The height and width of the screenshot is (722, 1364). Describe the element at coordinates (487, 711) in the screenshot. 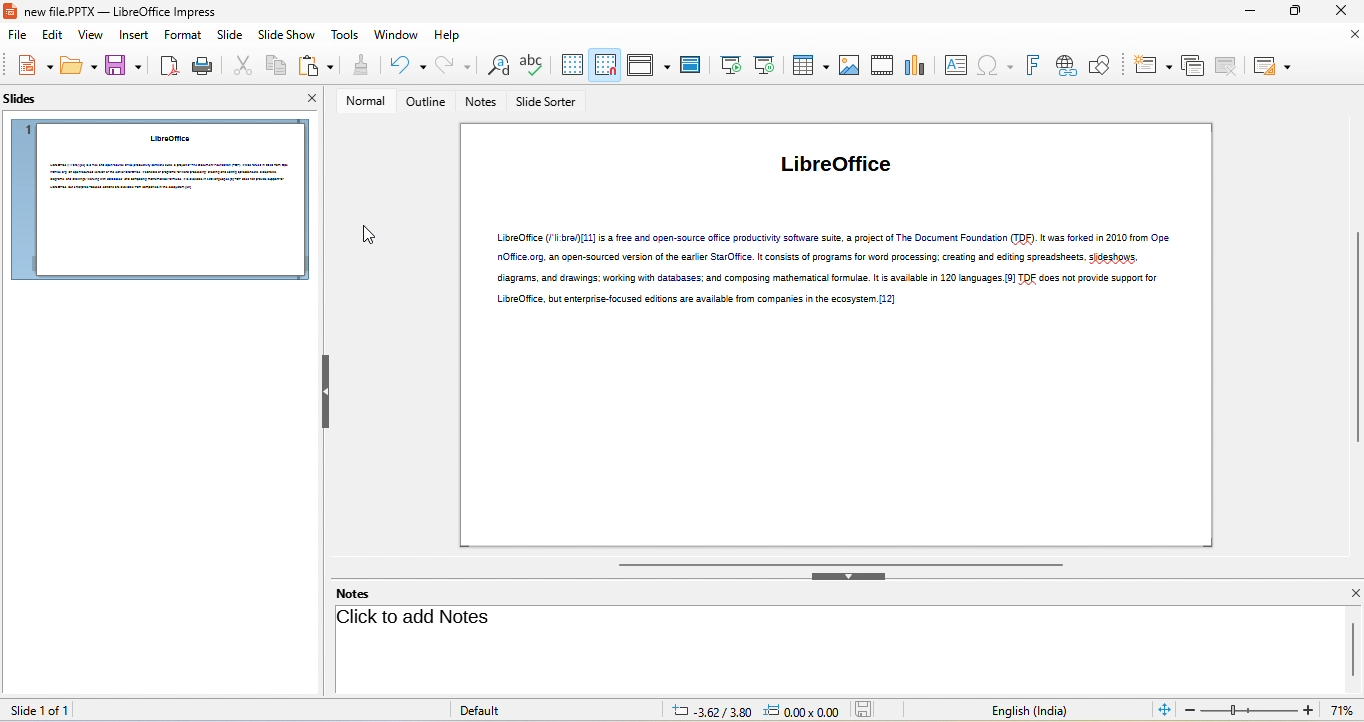

I see `default` at that location.